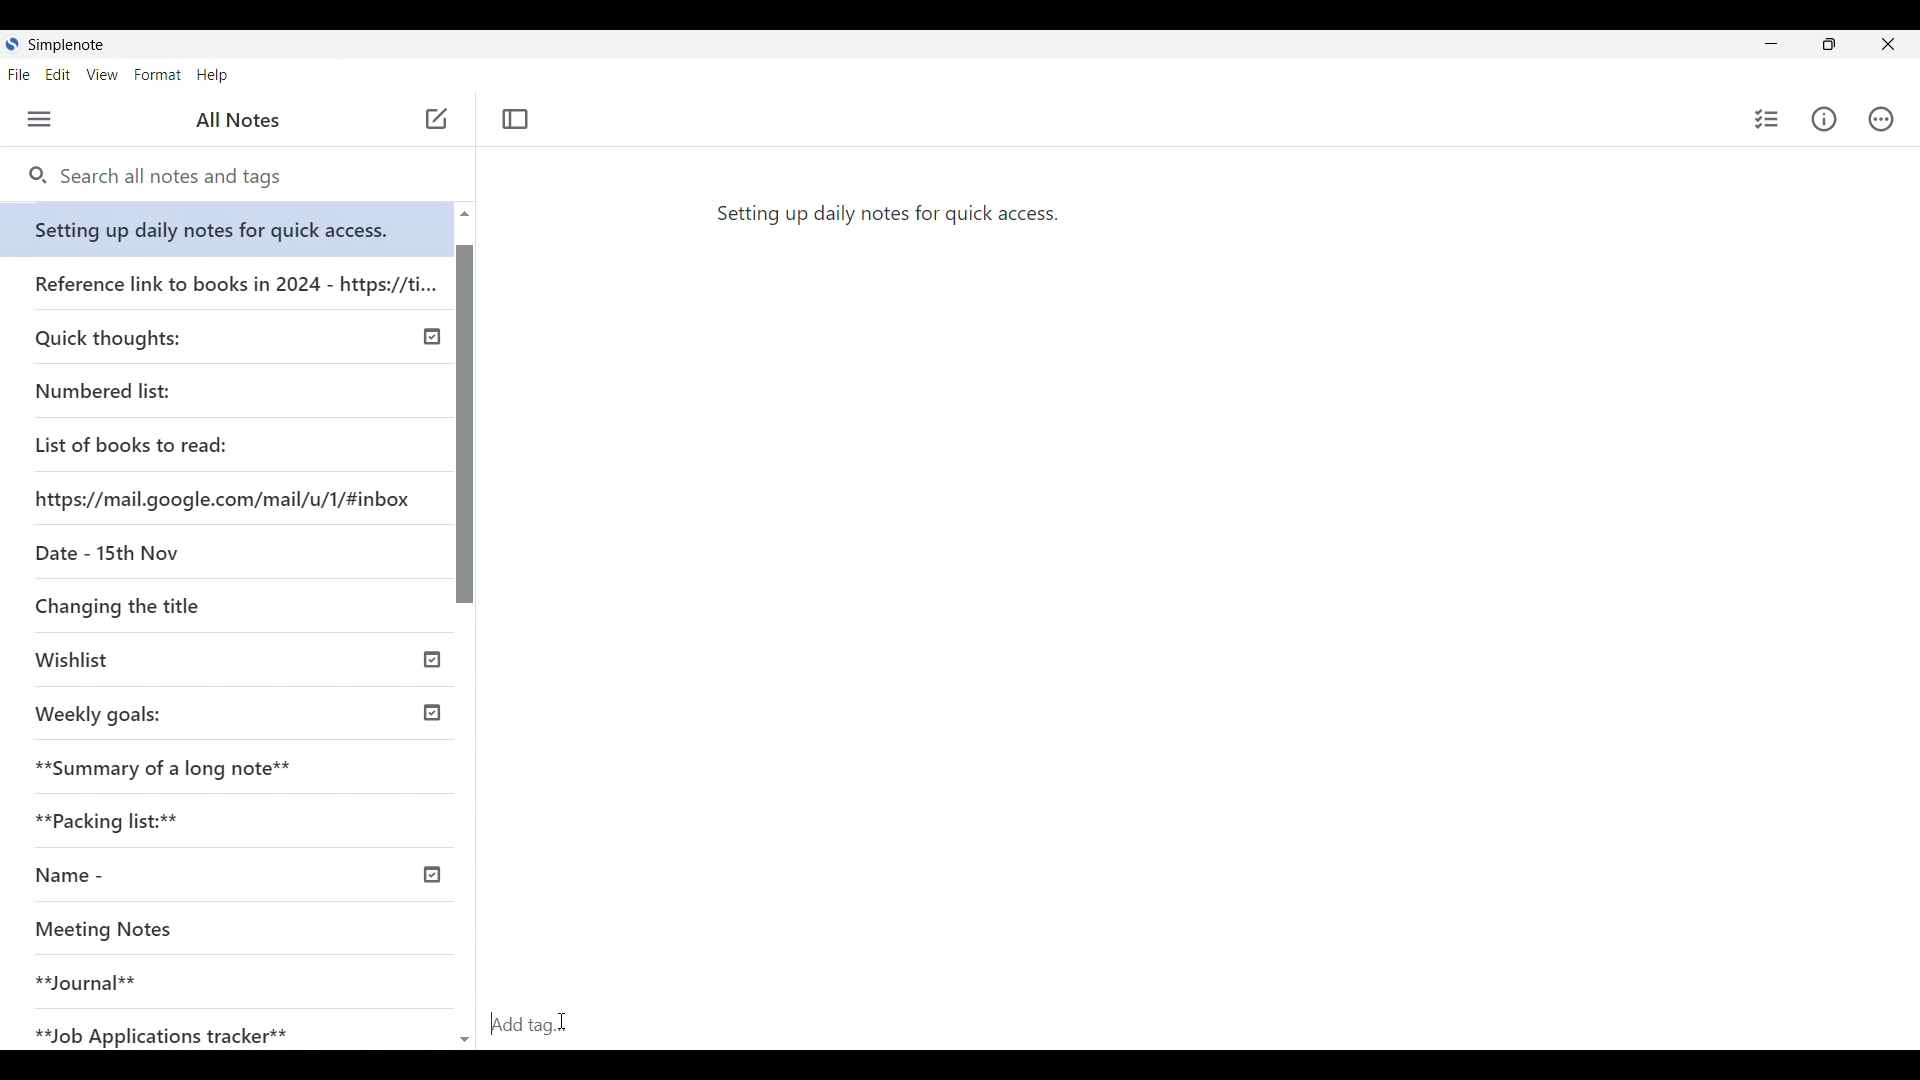 This screenshot has width=1920, height=1080. I want to click on Minimize, so click(1771, 43).